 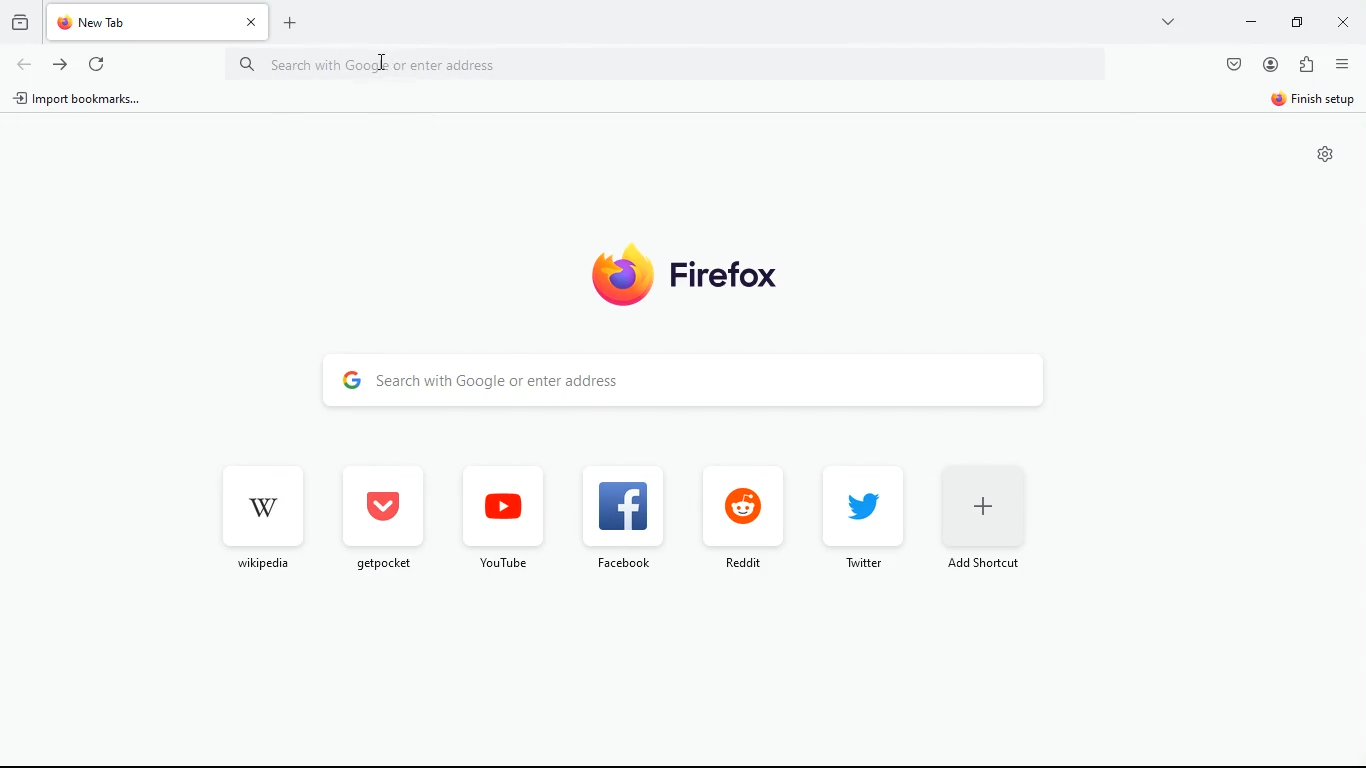 I want to click on profile, so click(x=1272, y=65).